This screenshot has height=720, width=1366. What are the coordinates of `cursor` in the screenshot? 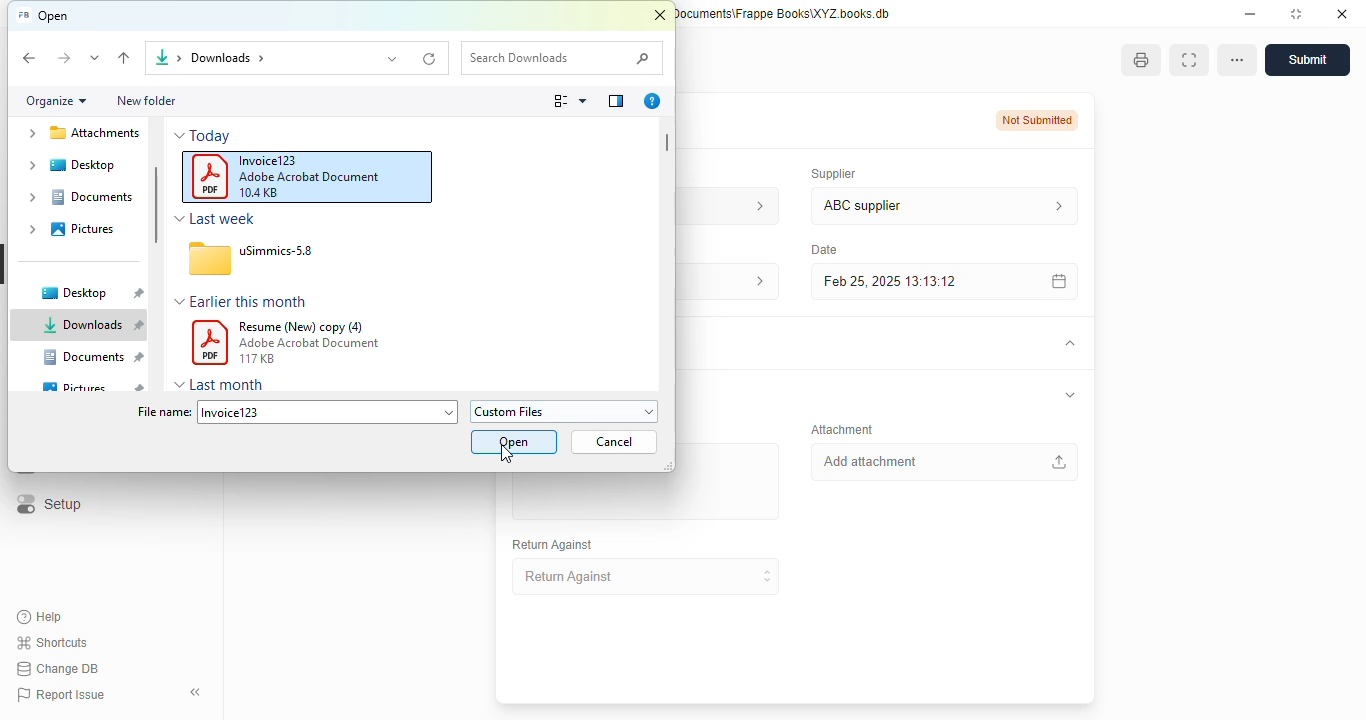 It's located at (507, 454).